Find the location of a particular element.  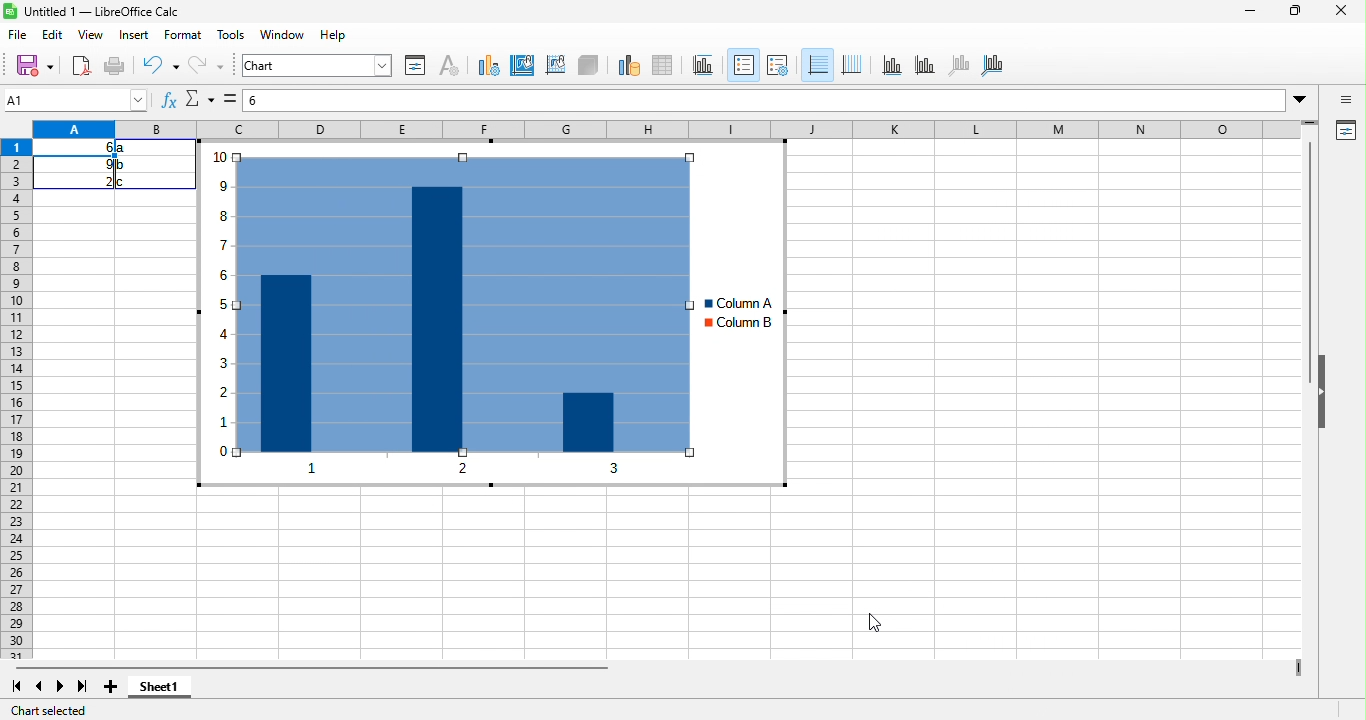

fill background is located at coordinates (525, 67).